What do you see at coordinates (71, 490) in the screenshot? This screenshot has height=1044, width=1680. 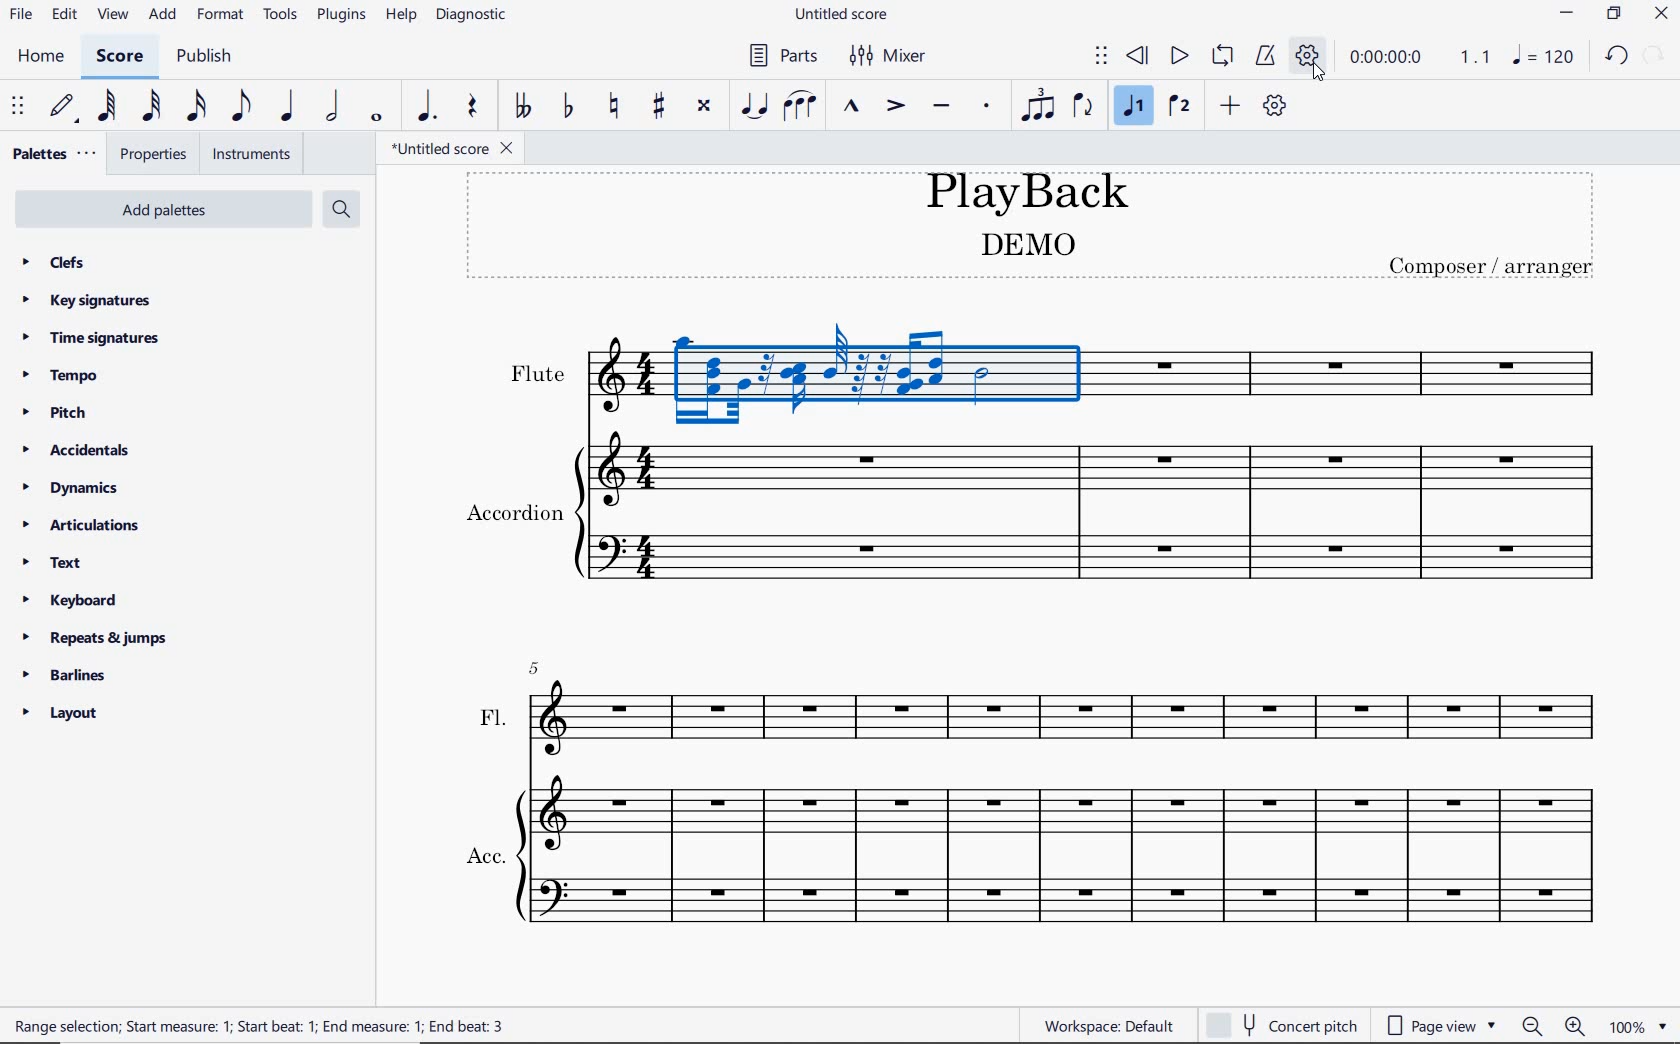 I see `dynamics` at bounding box center [71, 490].